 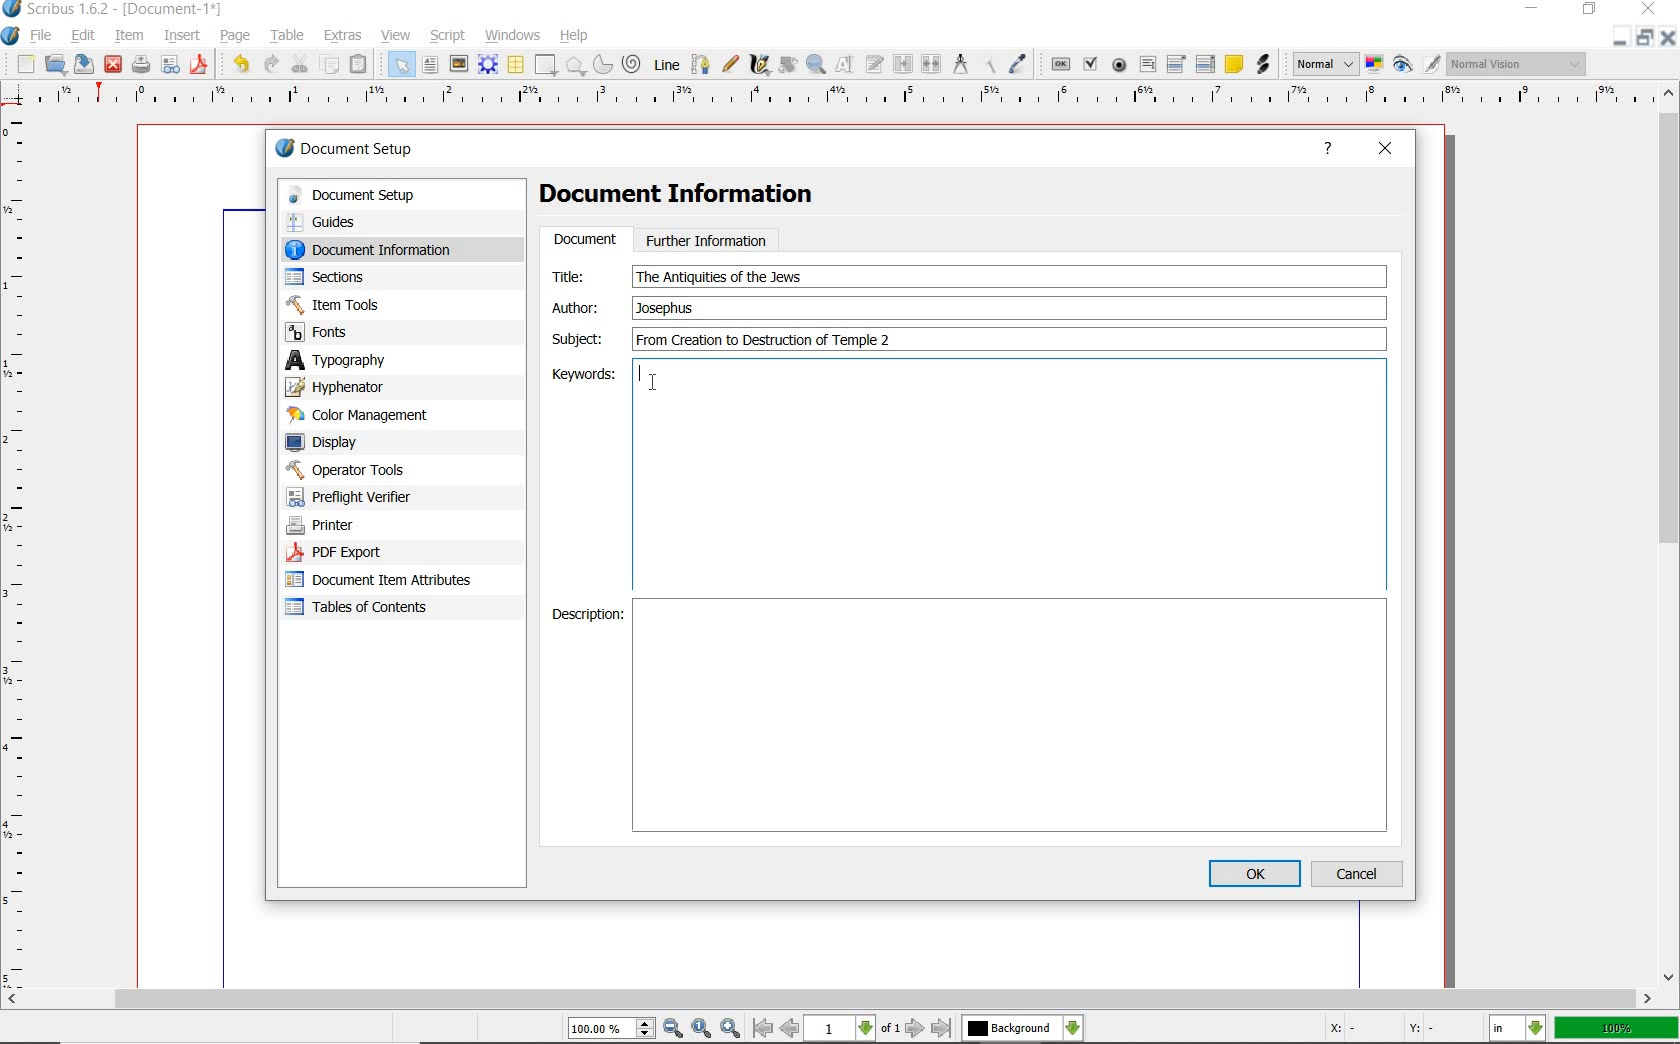 I want to click on item, so click(x=130, y=37).